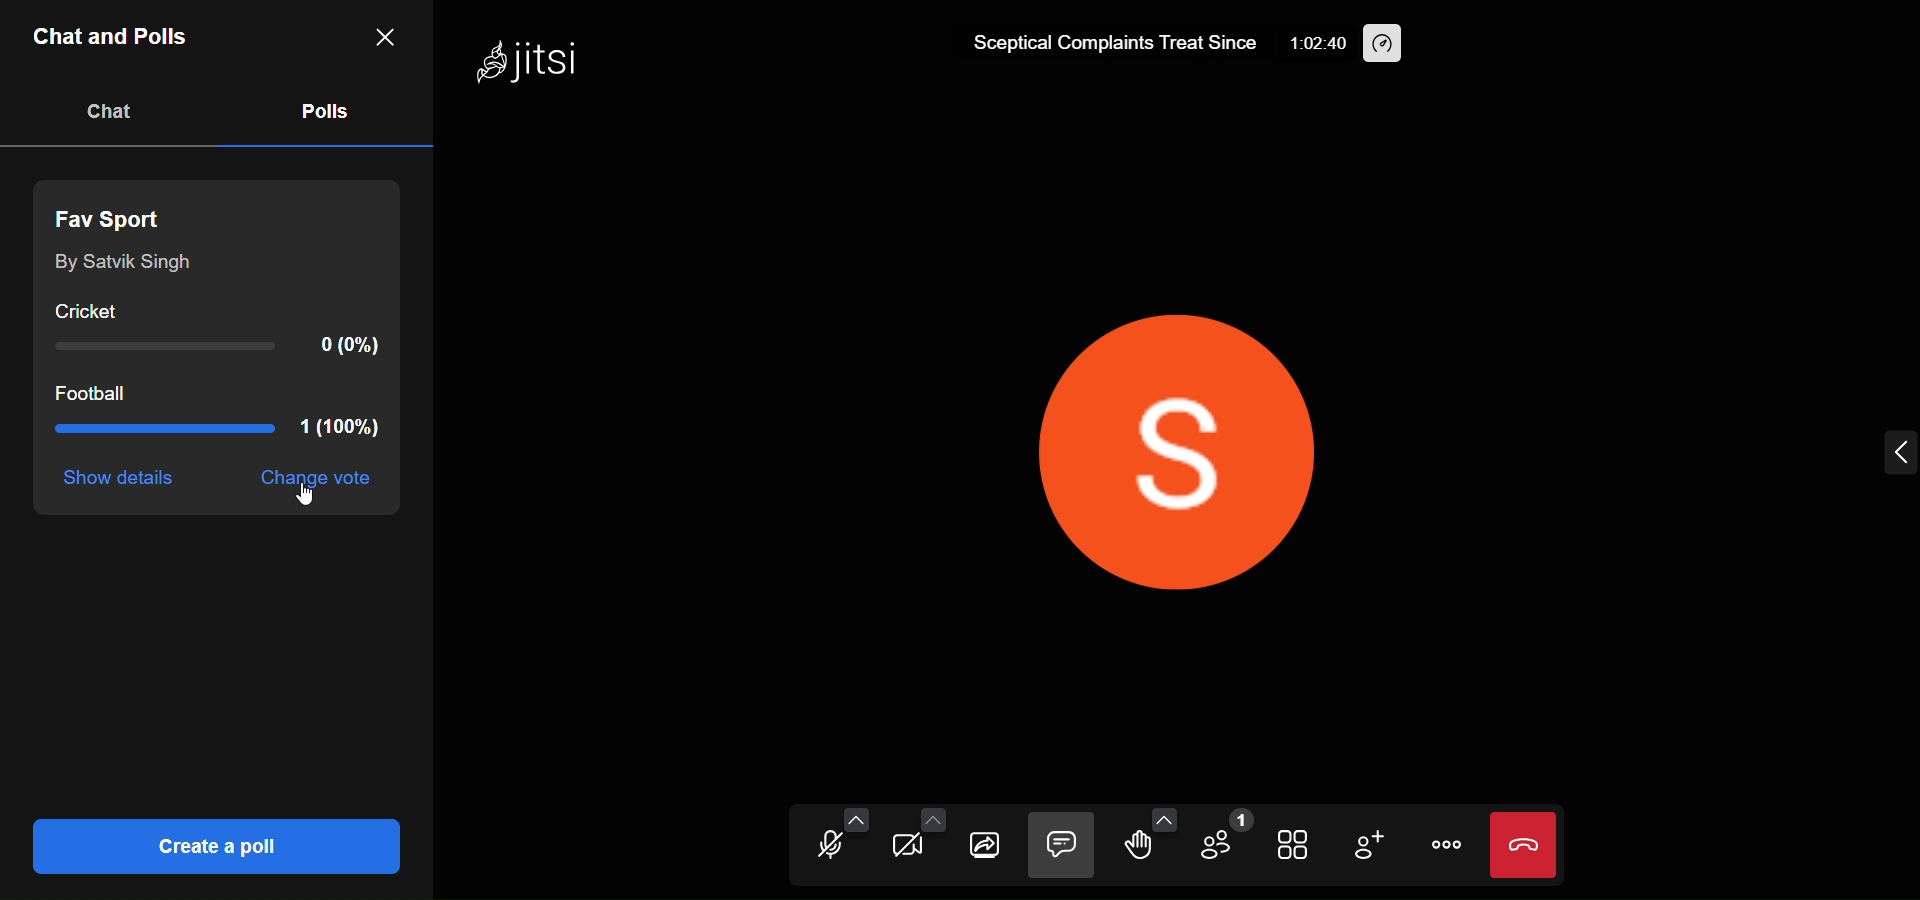  I want to click on participant, so click(1222, 839).